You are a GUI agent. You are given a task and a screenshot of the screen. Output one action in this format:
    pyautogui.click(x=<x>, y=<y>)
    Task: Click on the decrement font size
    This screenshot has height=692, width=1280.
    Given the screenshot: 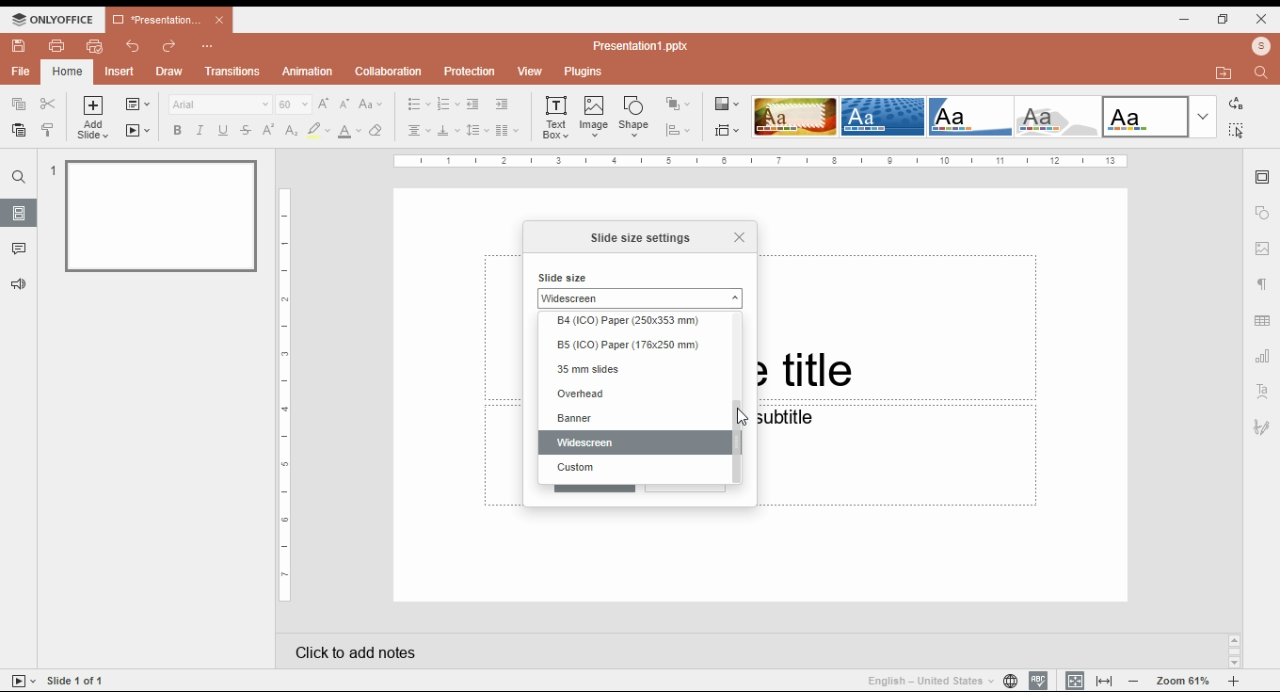 What is the action you would take?
    pyautogui.click(x=345, y=103)
    